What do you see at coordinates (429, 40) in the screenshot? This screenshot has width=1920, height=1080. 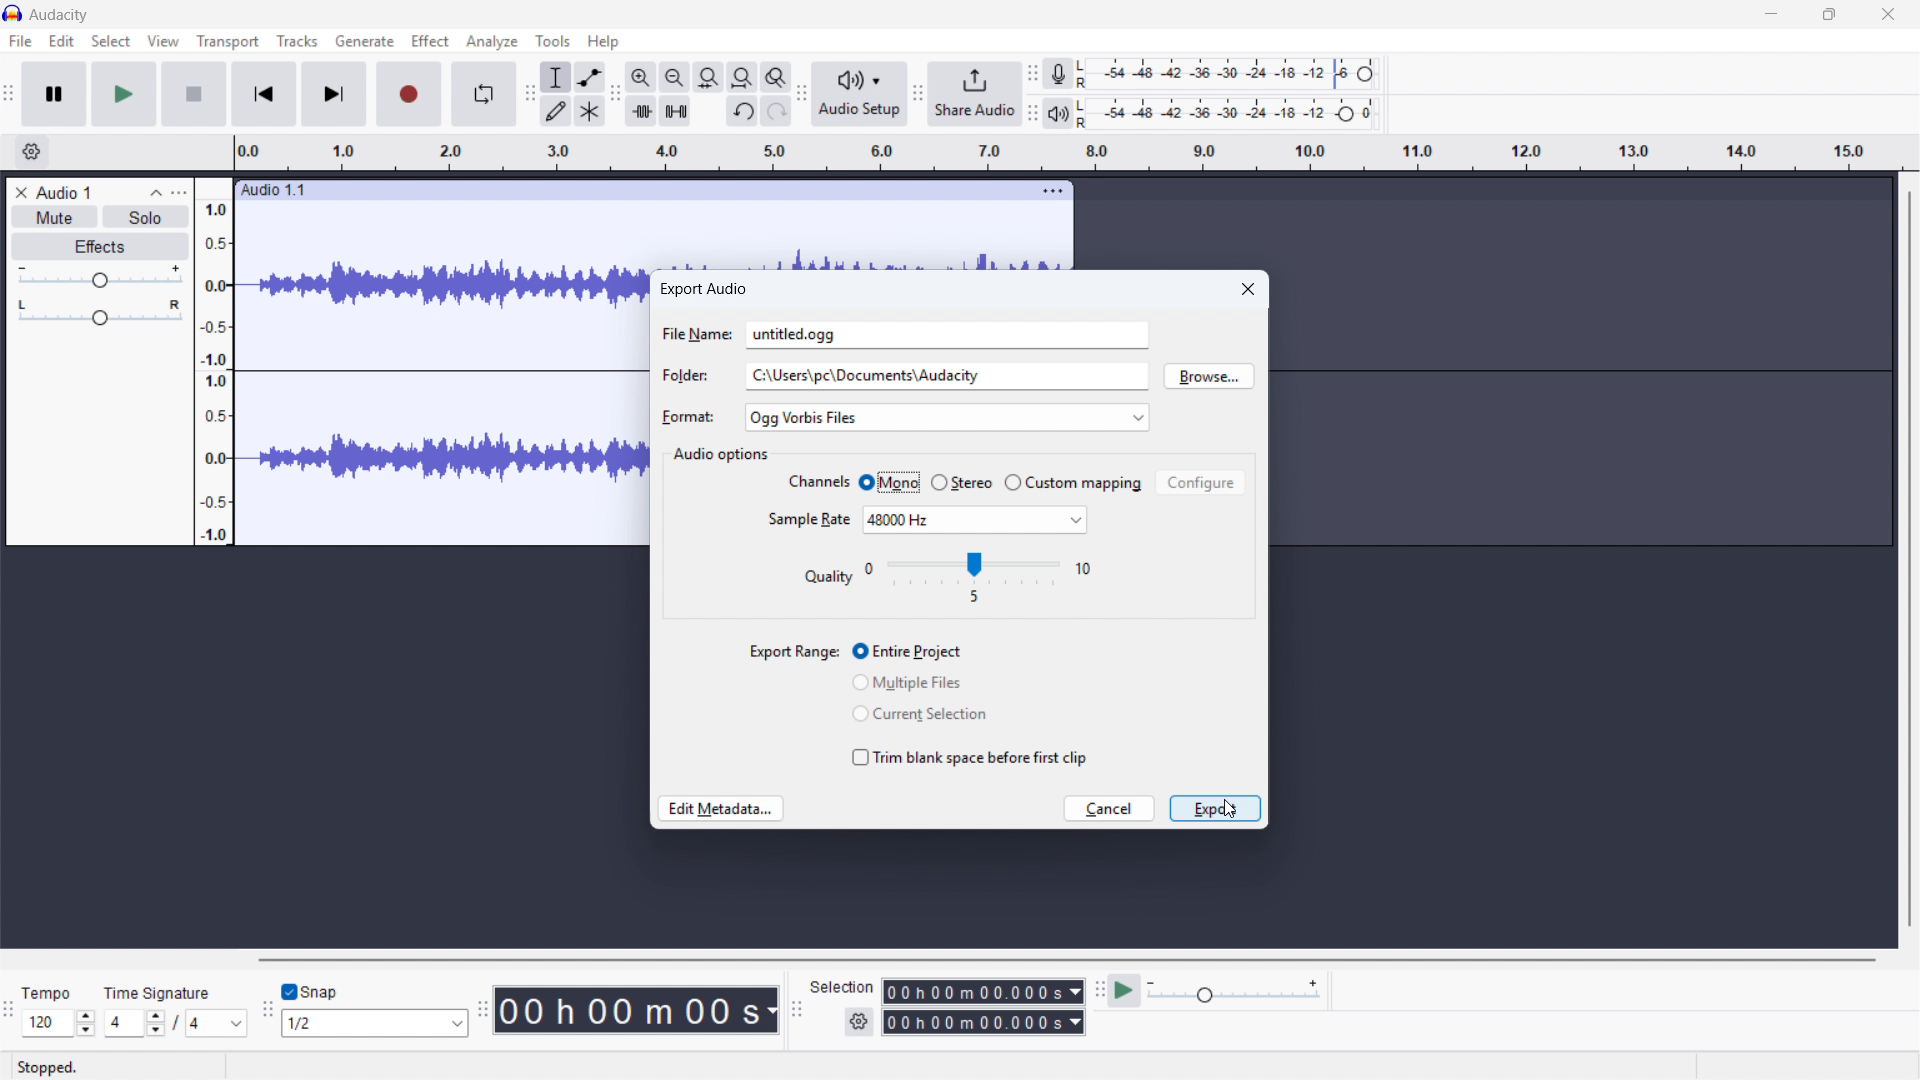 I see `Effect ` at bounding box center [429, 40].